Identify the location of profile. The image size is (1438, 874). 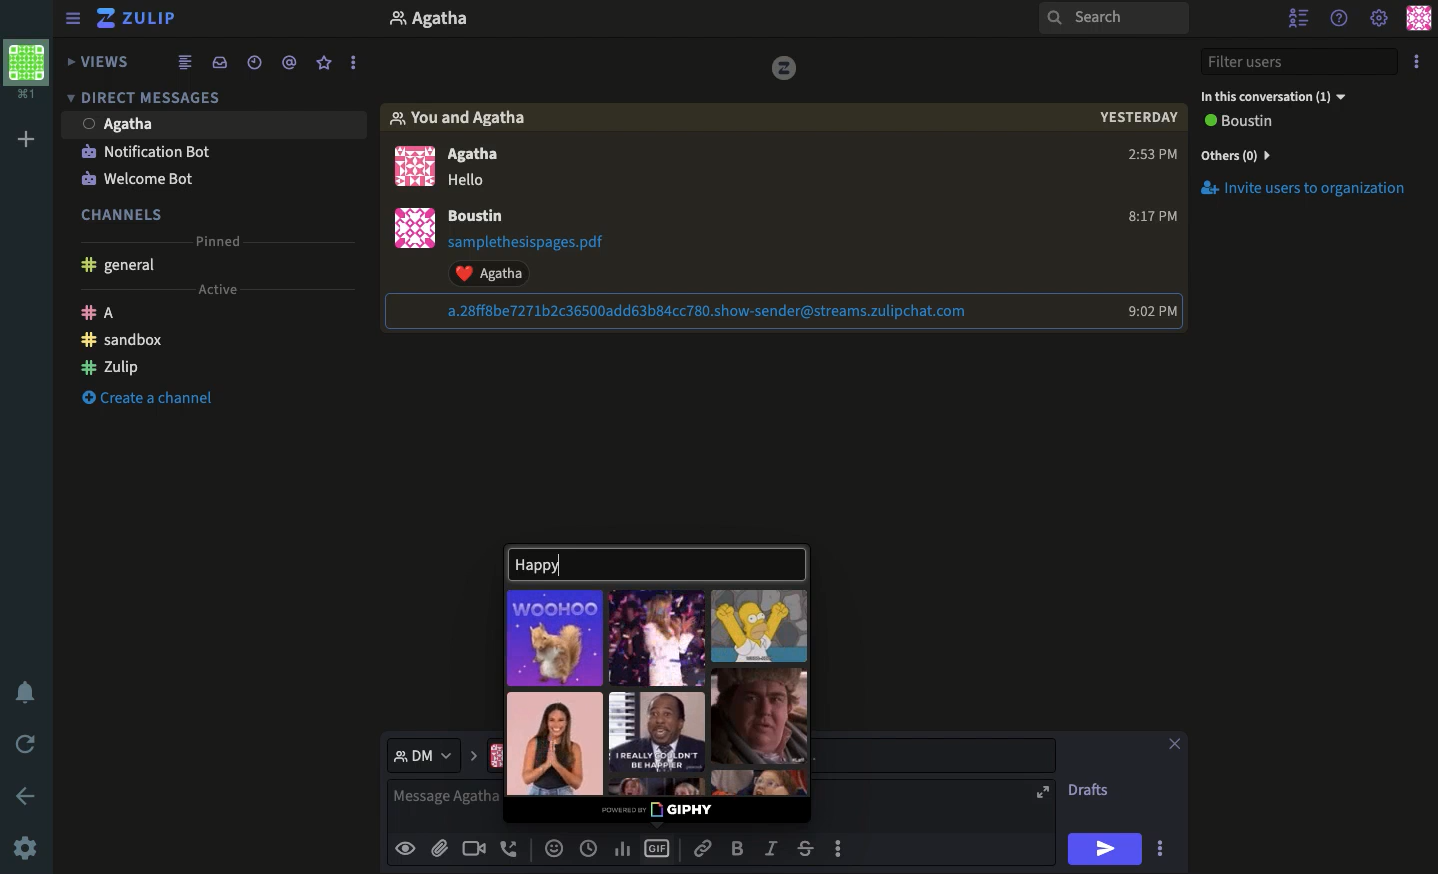
(434, 21).